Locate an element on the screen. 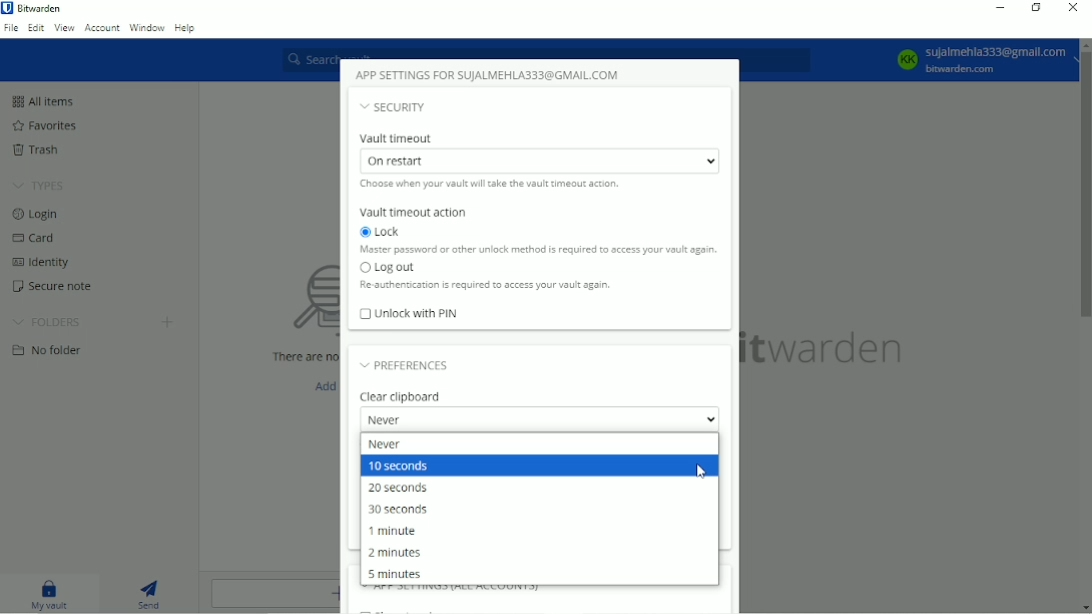 The image size is (1092, 614). Cursor is located at coordinates (698, 471).